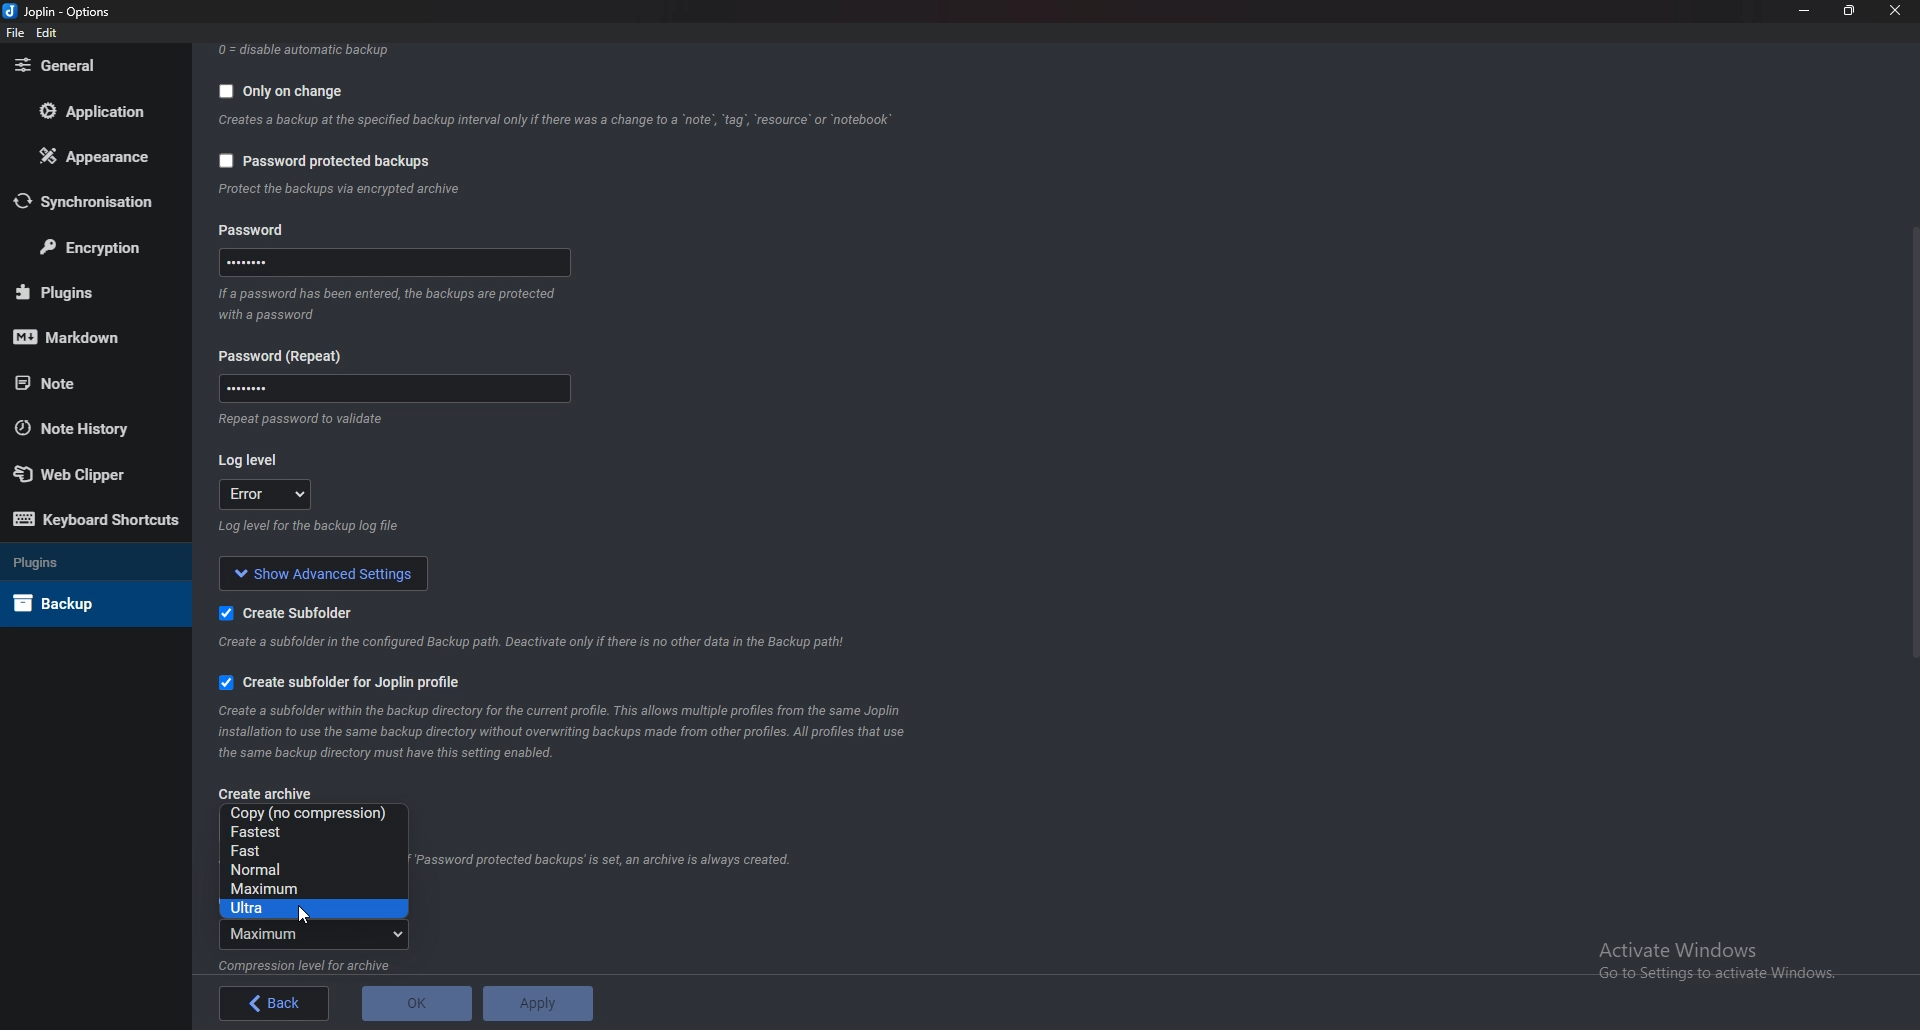  I want to click on Ultra, so click(316, 910).